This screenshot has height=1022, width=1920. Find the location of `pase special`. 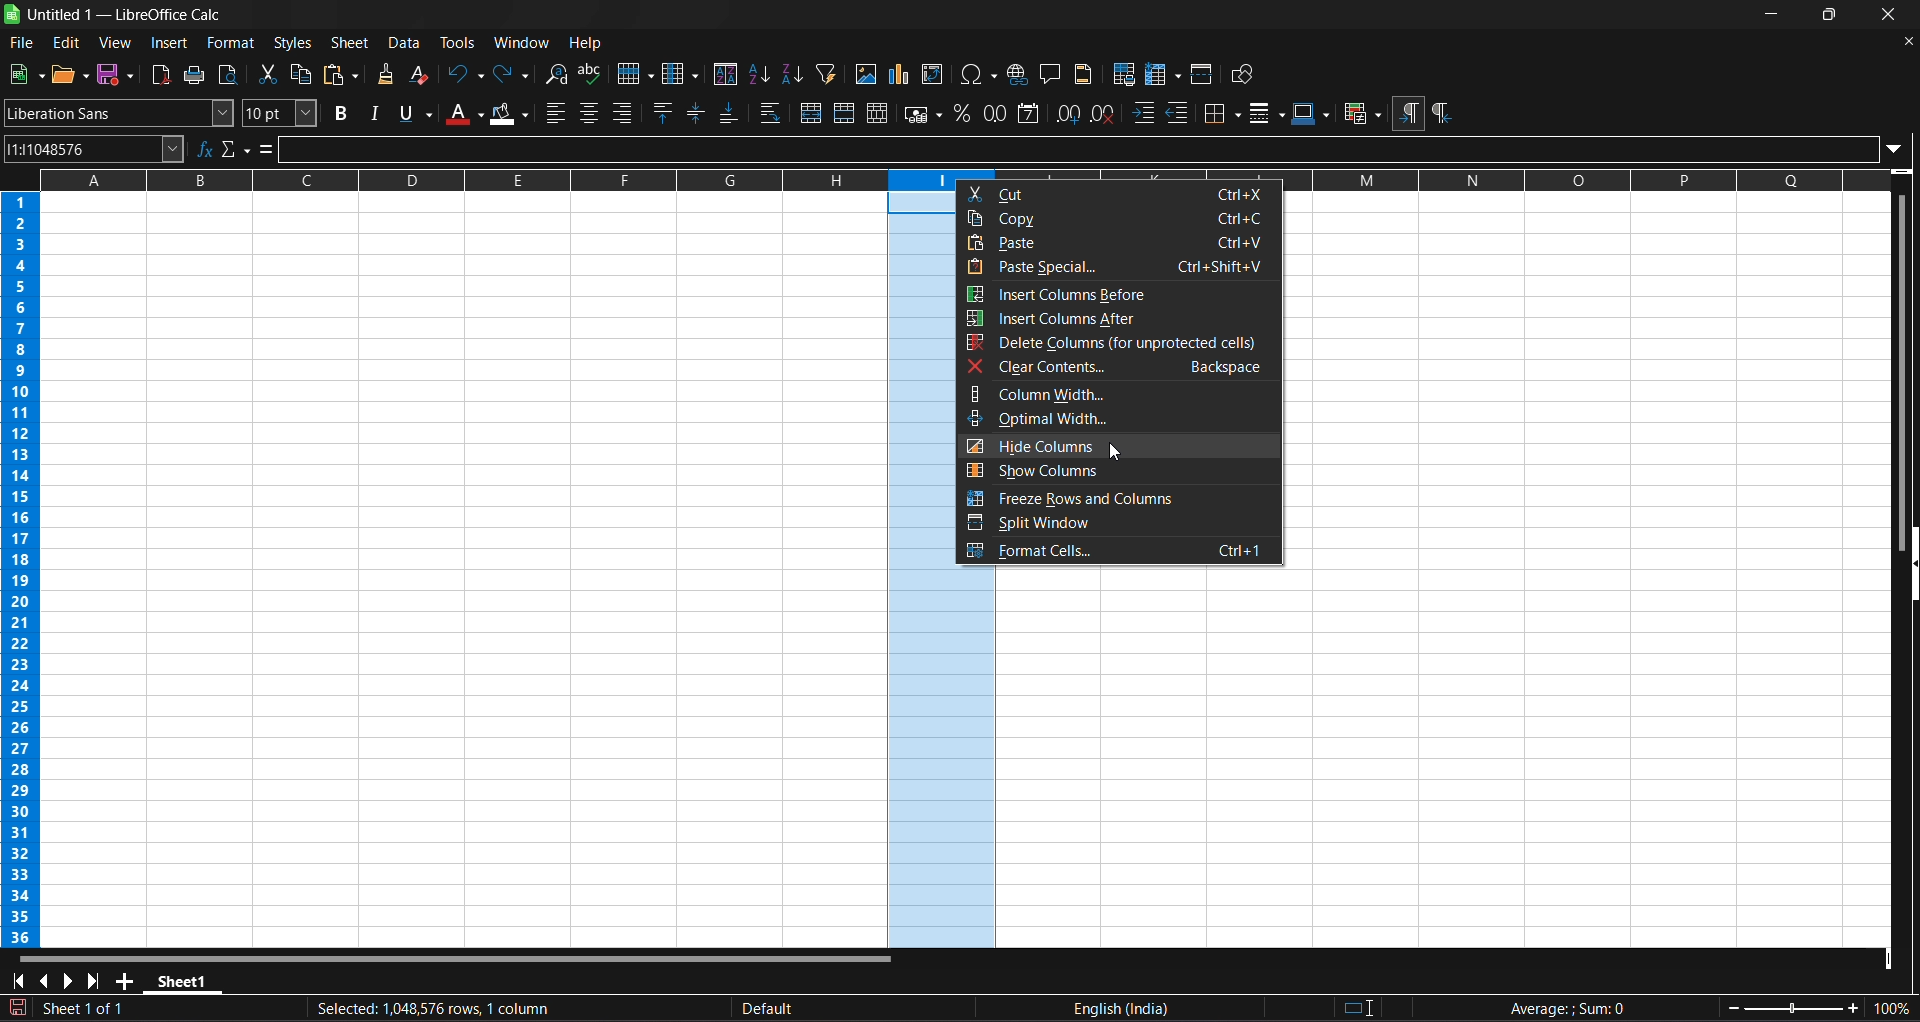

pase special is located at coordinates (1117, 267).